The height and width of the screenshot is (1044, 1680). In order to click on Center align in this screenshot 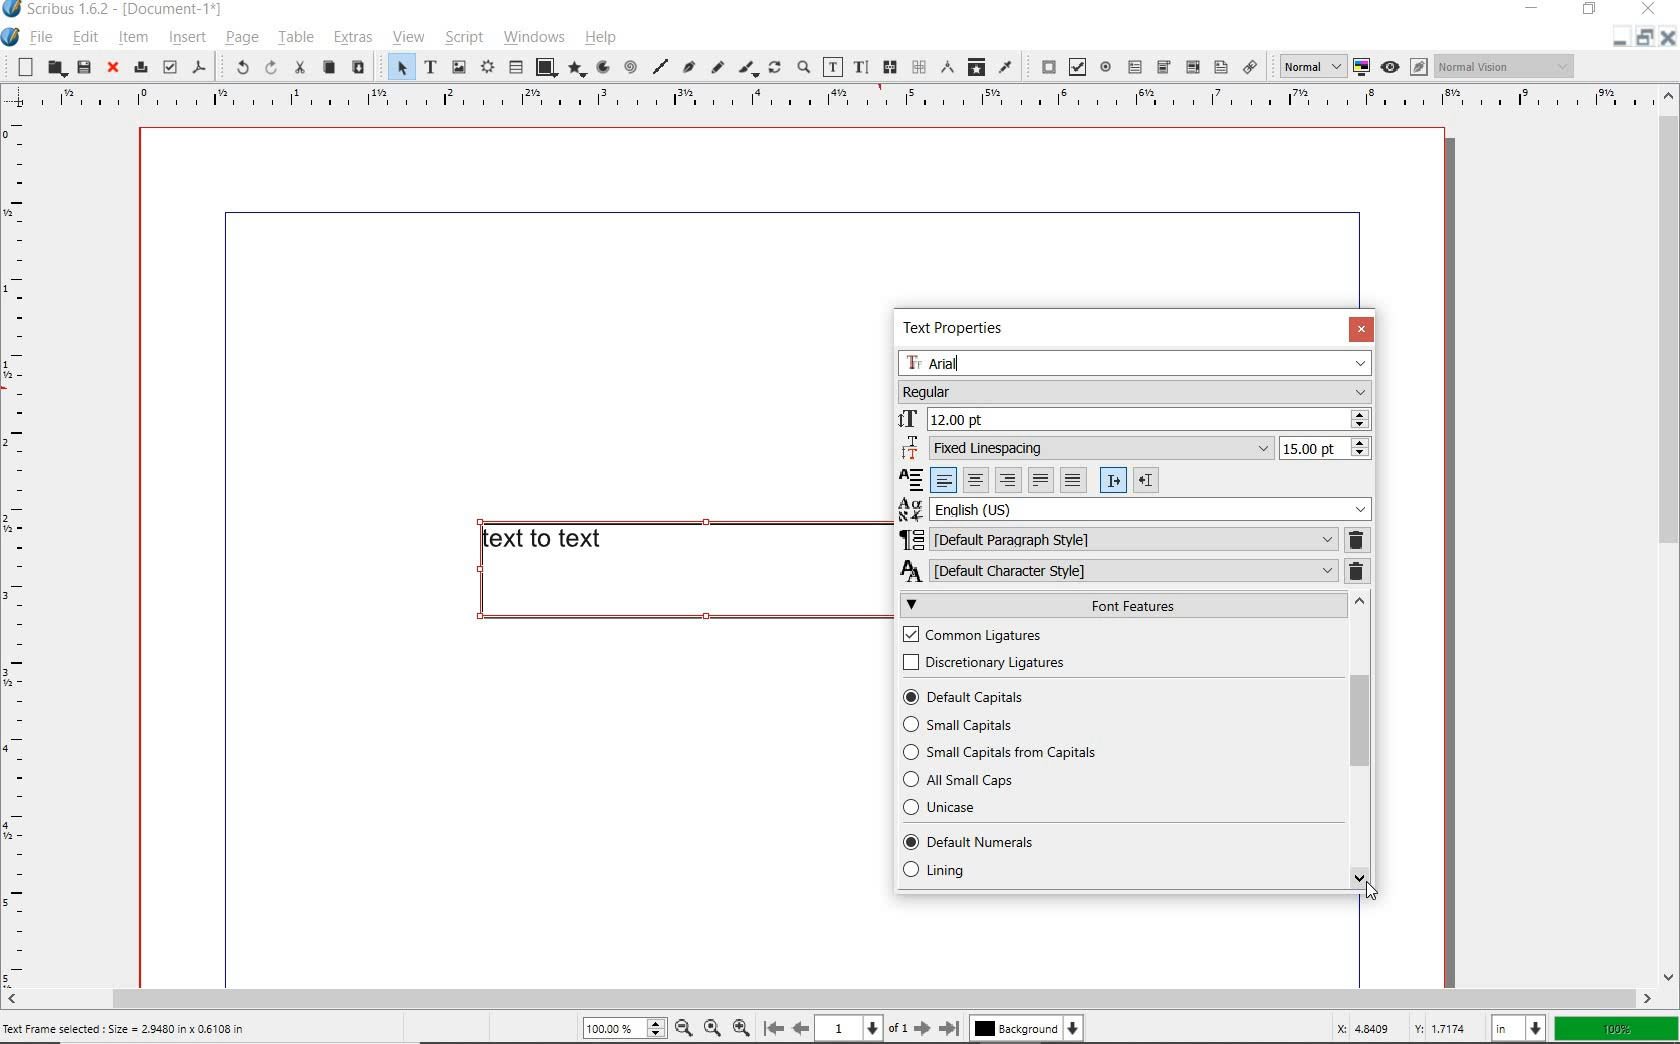, I will do `click(975, 480)`.